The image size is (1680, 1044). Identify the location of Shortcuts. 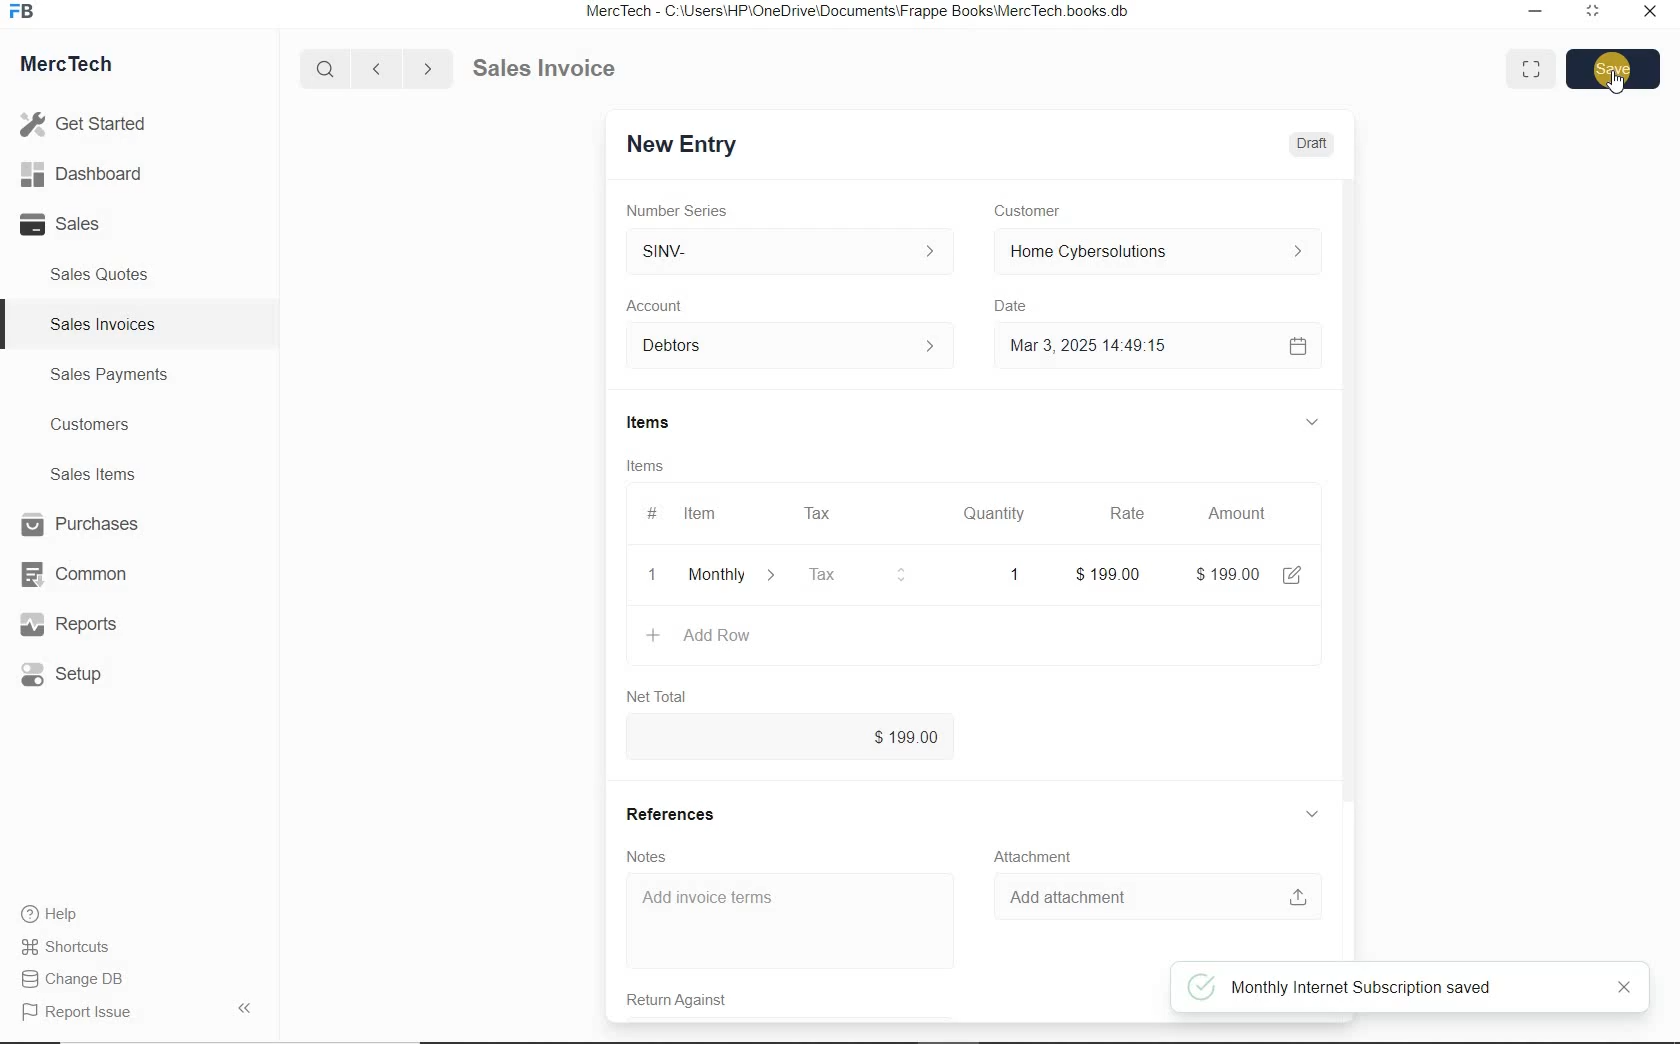
(75, 948).